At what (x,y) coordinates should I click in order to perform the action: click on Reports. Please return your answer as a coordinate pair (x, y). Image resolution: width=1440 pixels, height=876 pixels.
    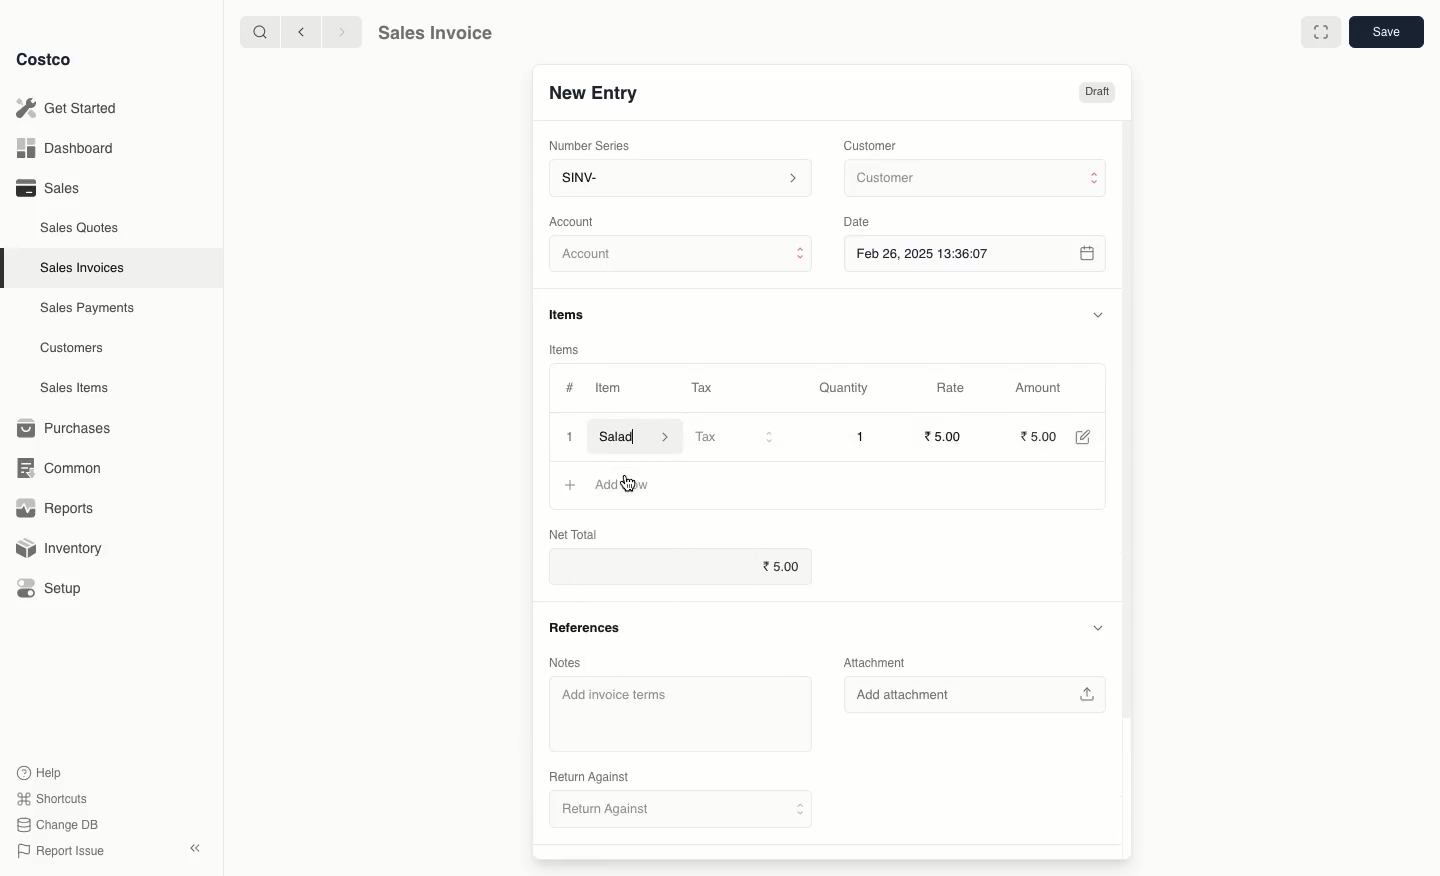
    Looking at the image, I should click on (56, 510).